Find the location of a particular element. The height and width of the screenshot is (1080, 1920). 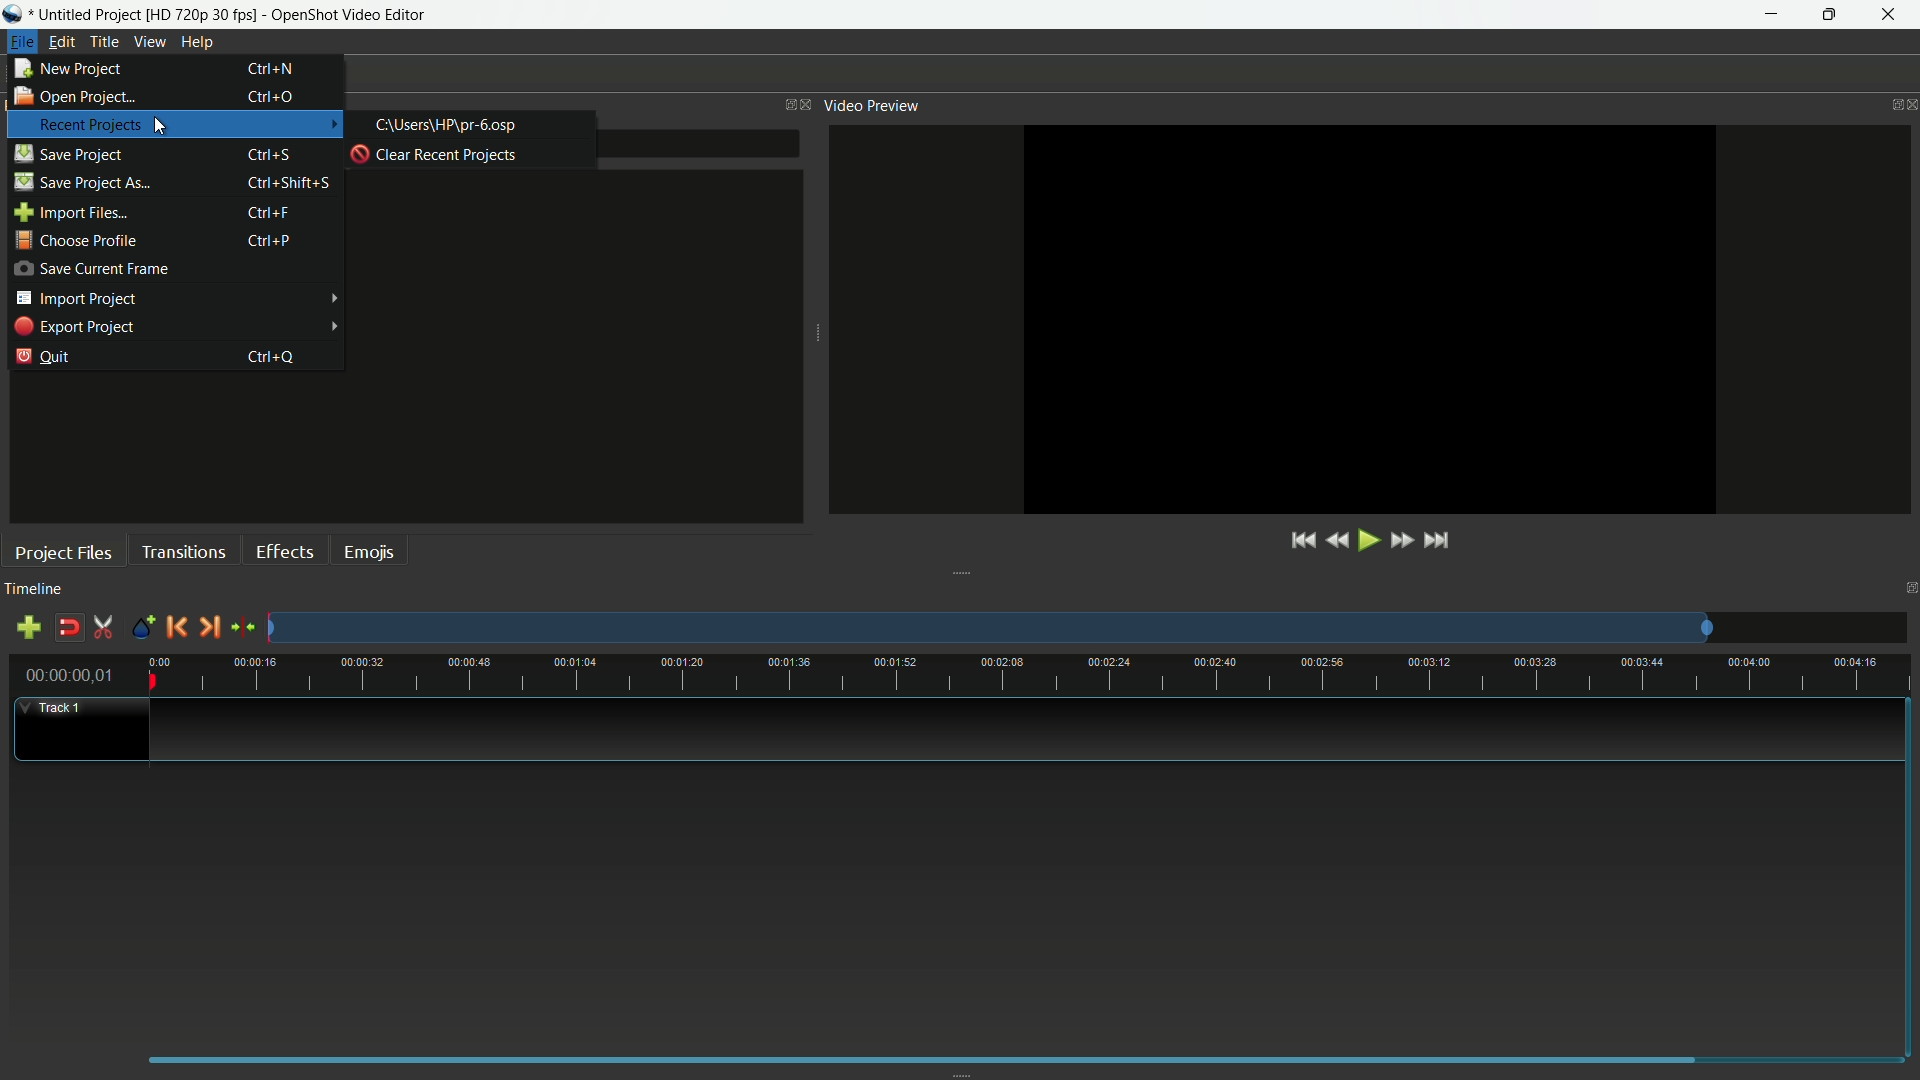

Help is located at coordinates (199, 42).